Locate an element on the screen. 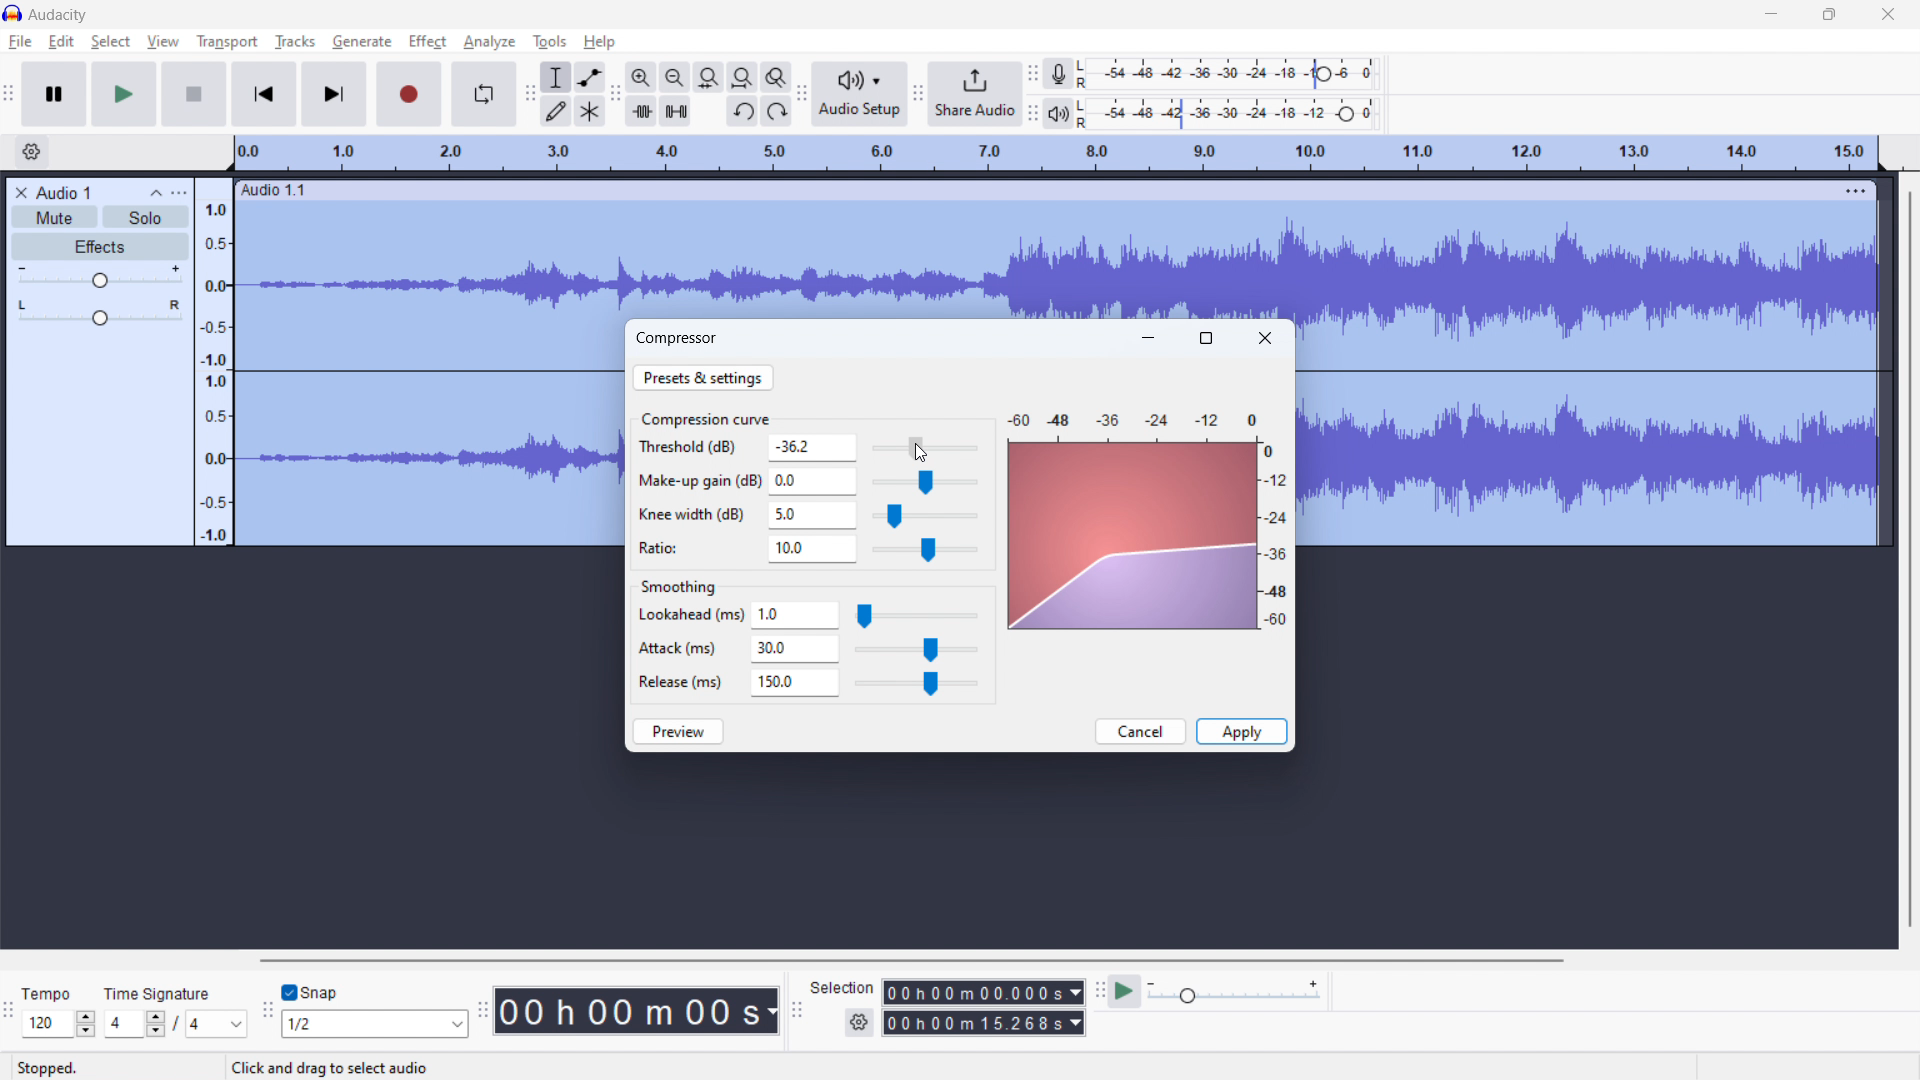  Stopped is located at coordinates (61, 1066).